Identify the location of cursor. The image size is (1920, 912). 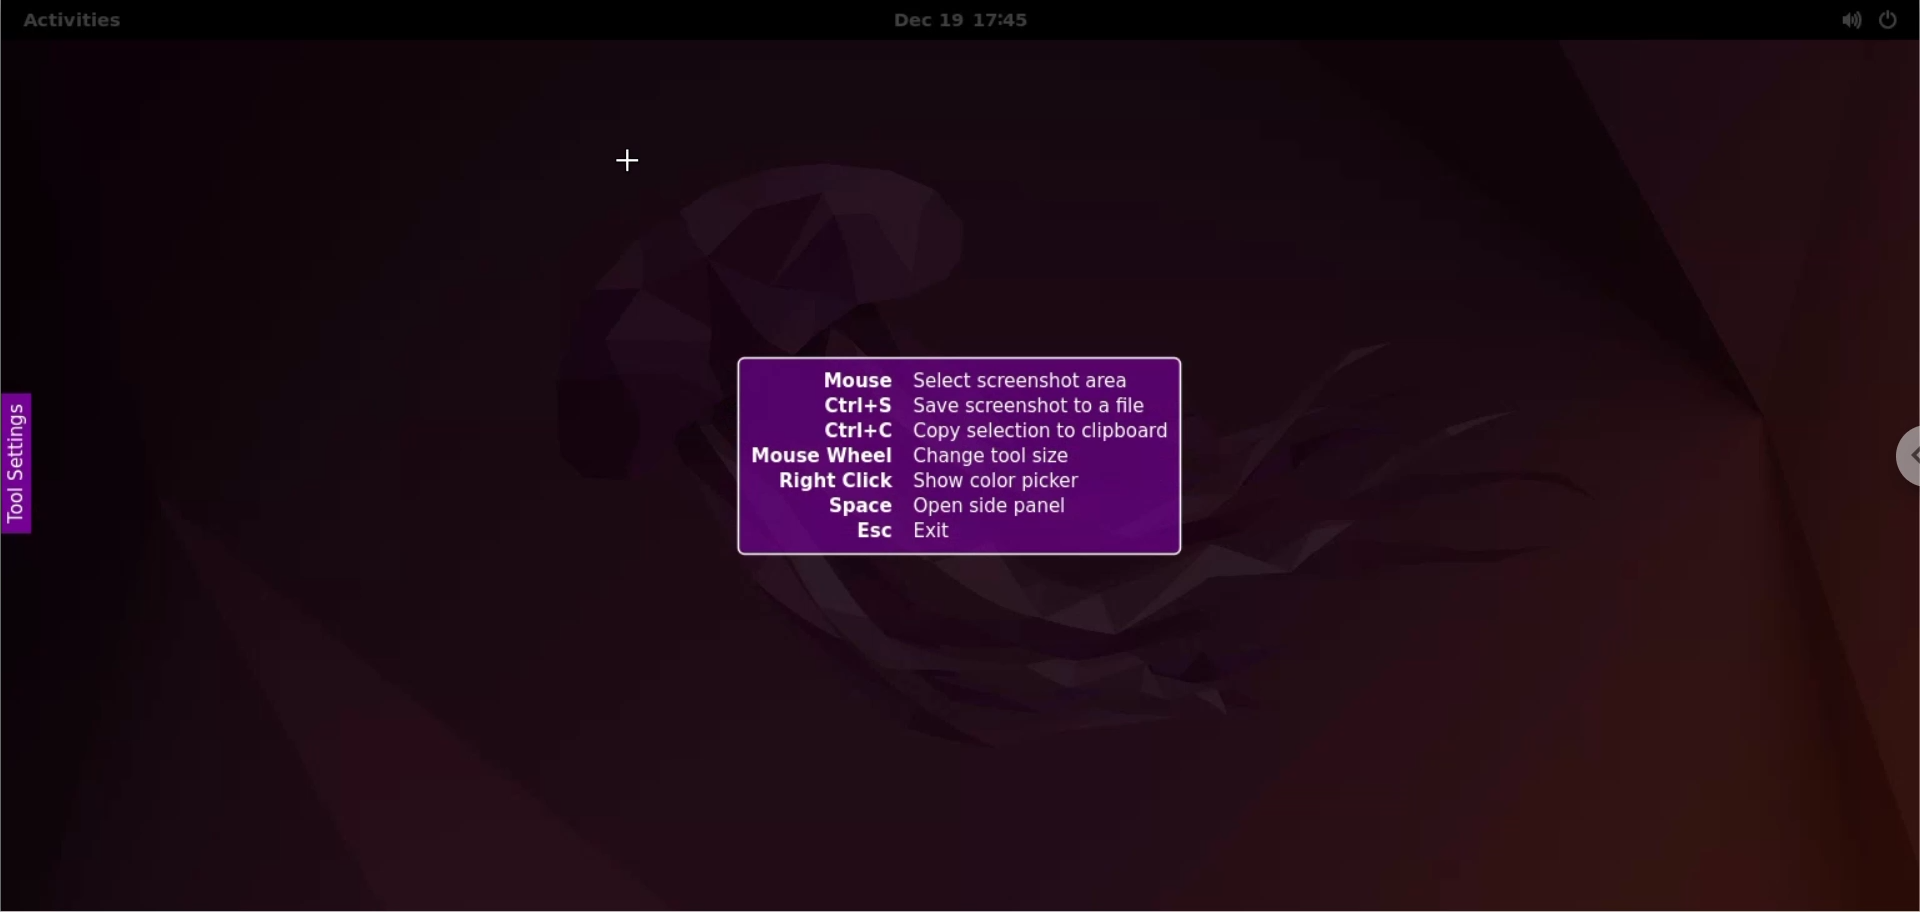
(629, 166).